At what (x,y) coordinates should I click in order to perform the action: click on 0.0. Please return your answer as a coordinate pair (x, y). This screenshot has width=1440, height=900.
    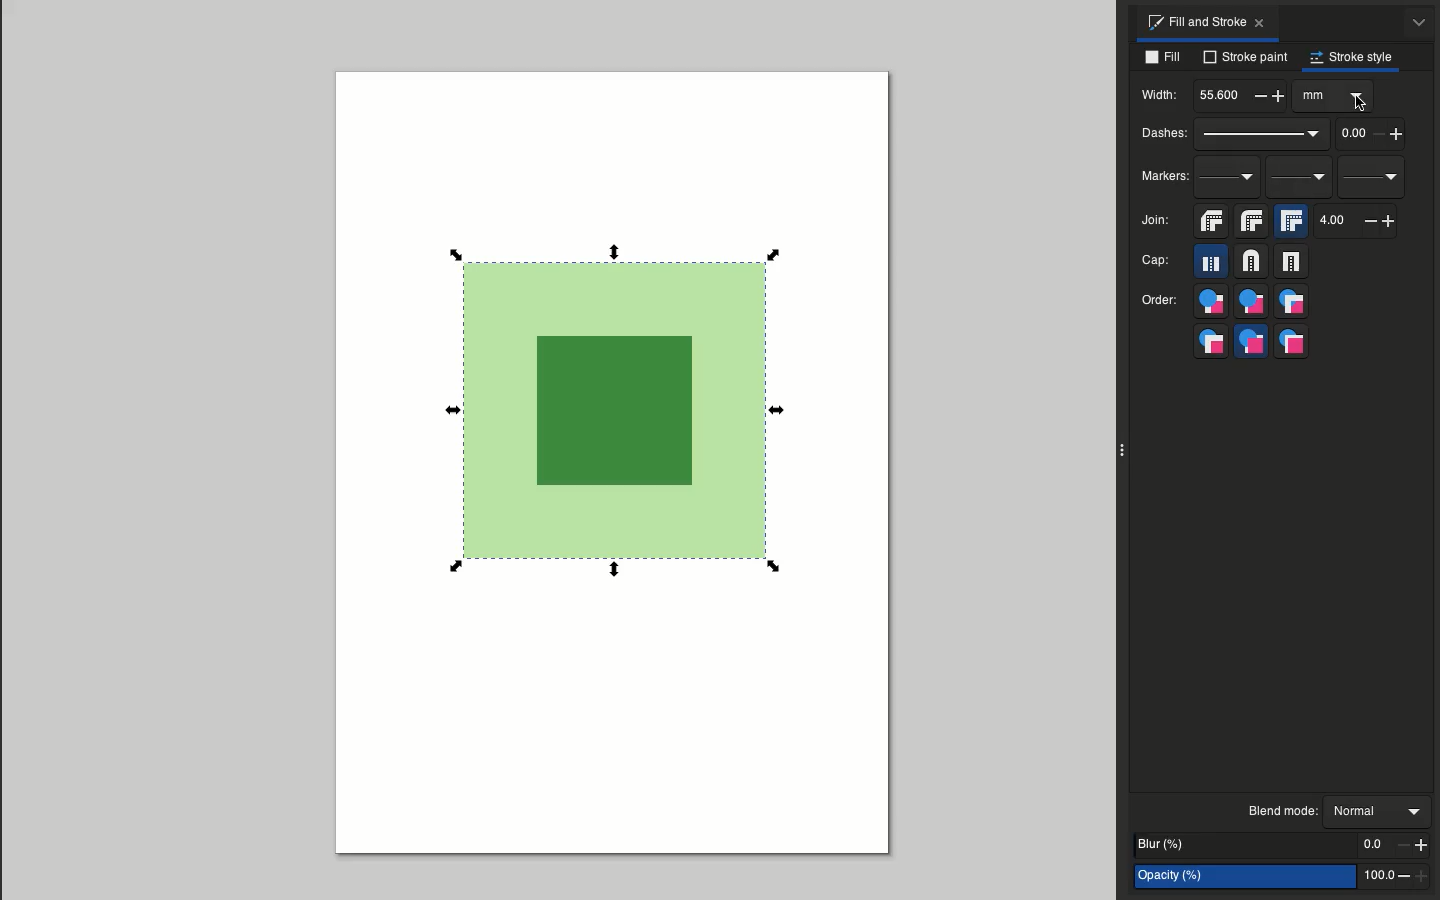
    Looking at the image, I should click on (1393, 848).